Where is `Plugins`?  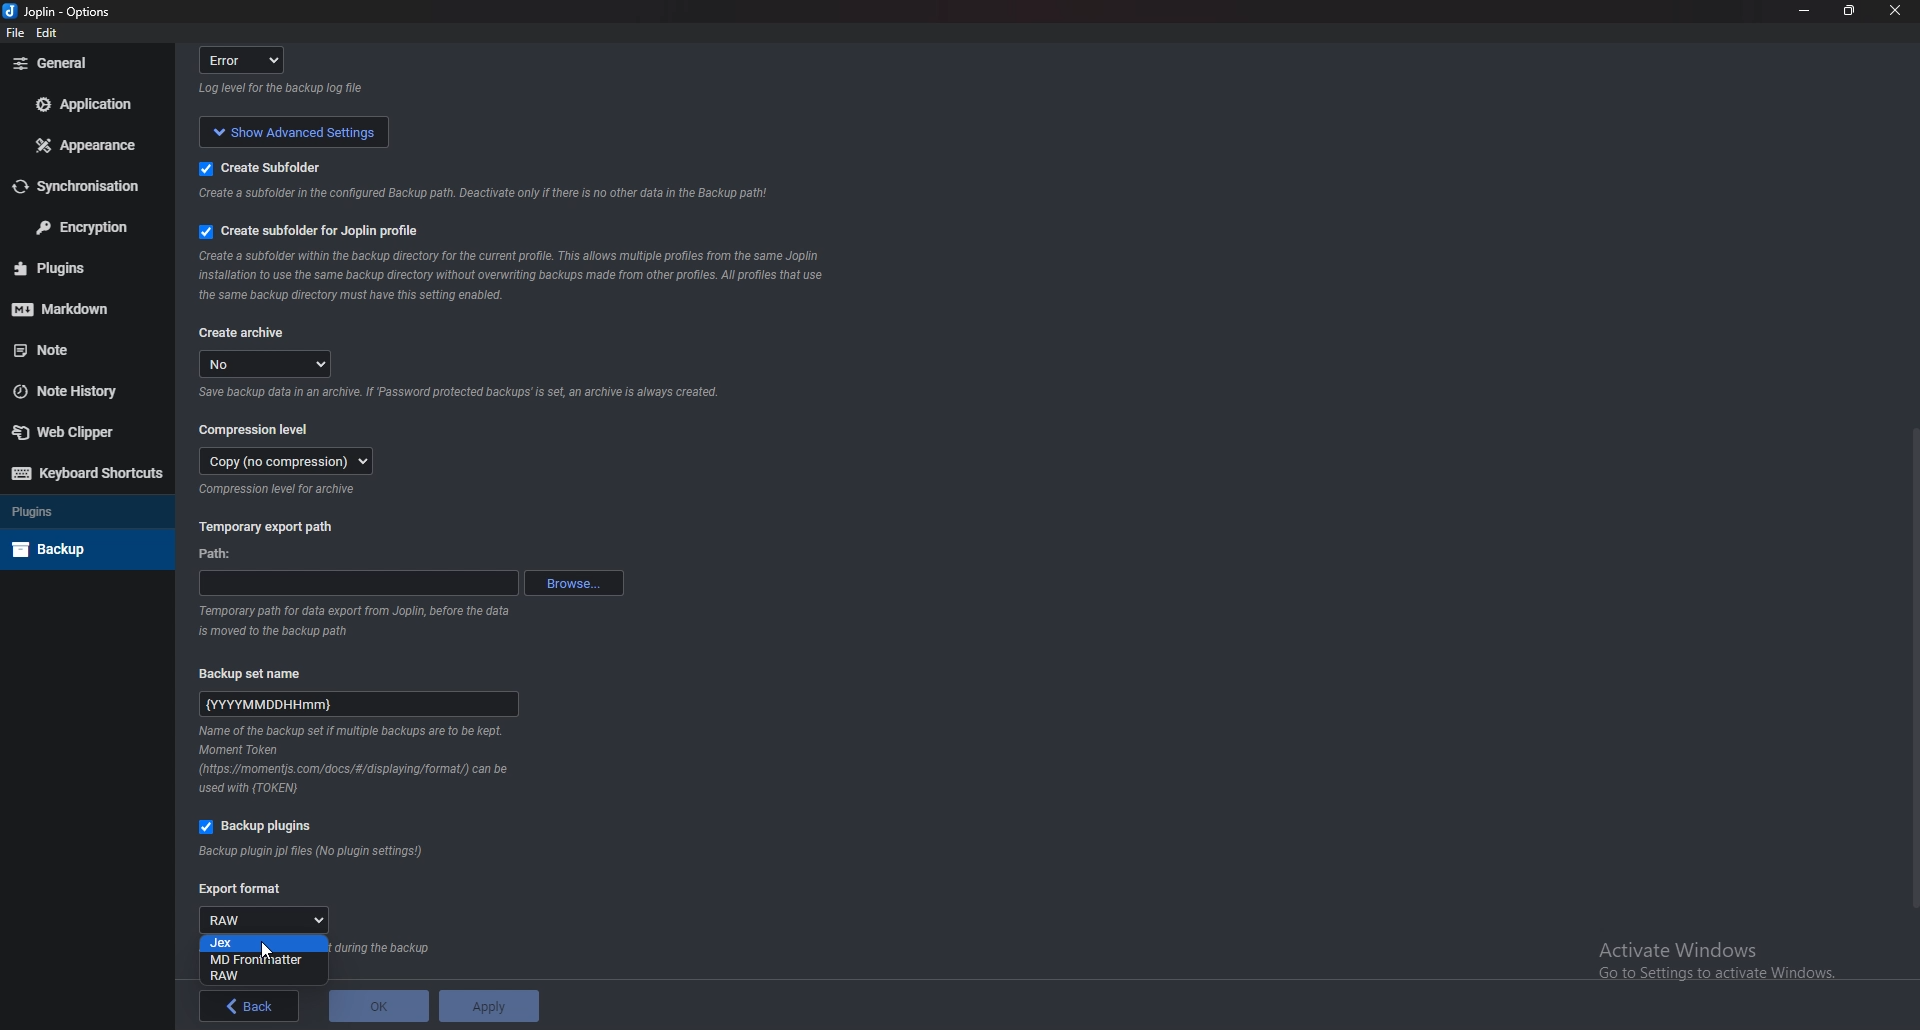
Plugins is located at coordinates (78, 268).